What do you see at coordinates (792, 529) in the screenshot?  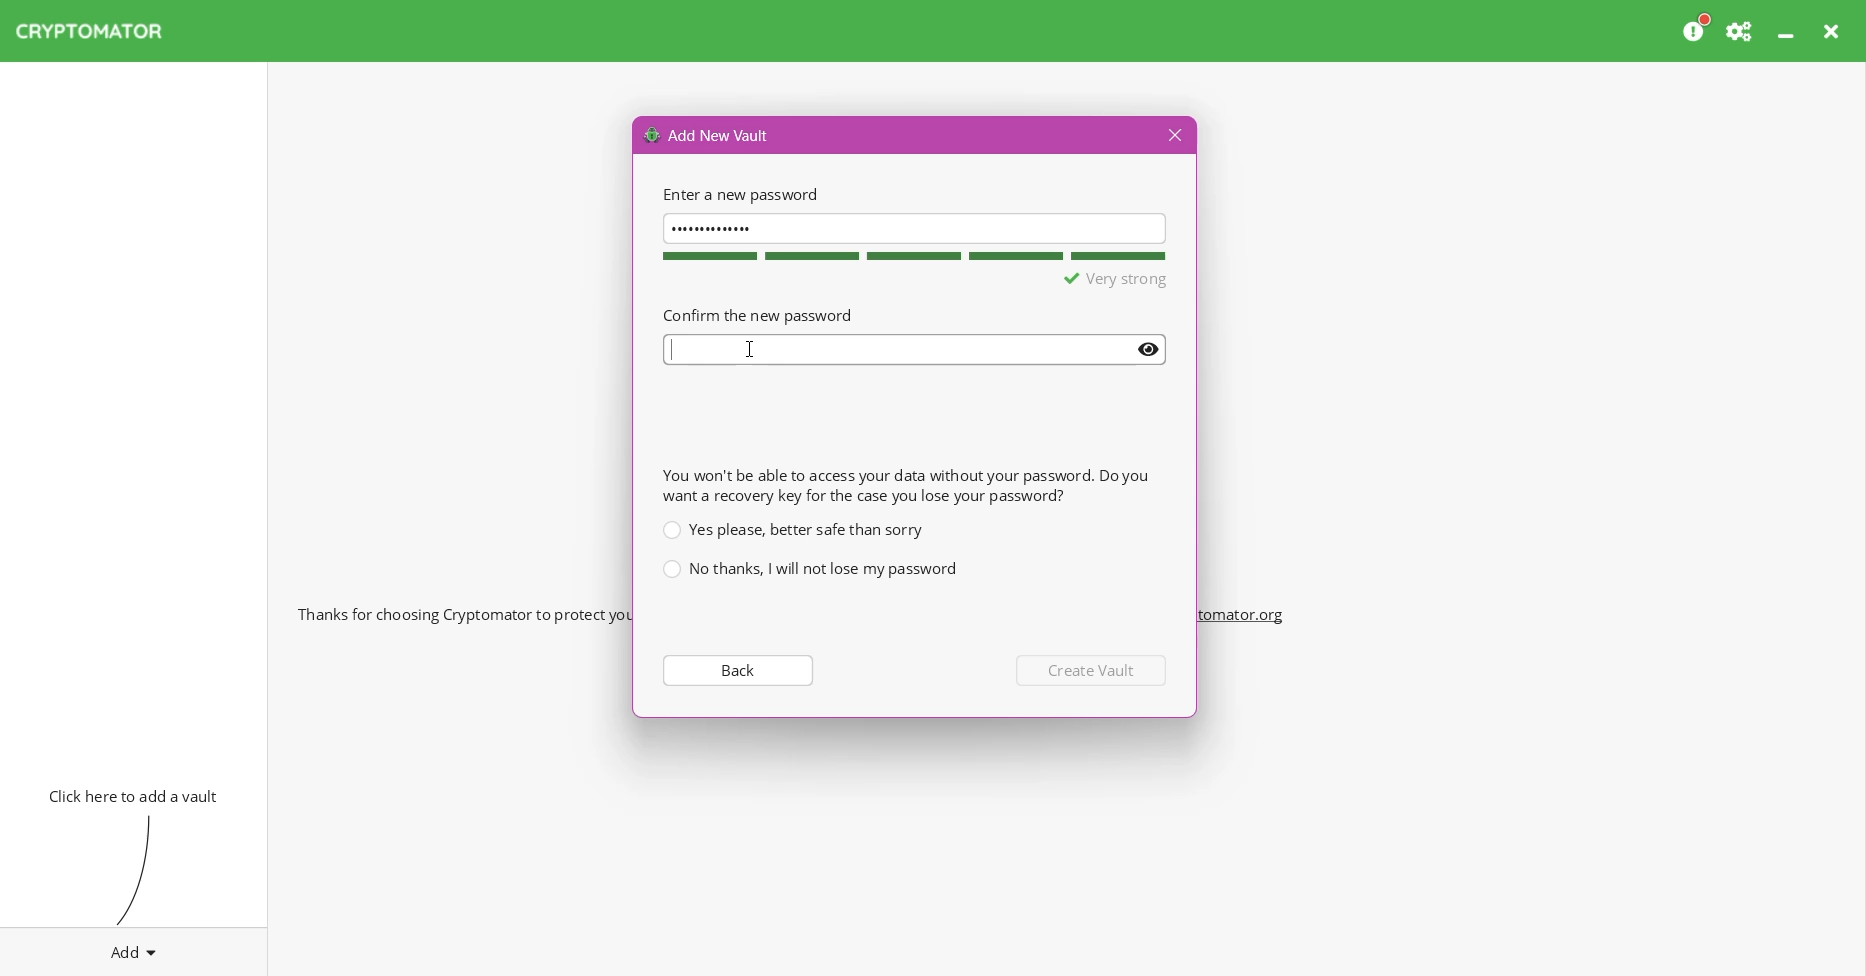 I see `Yes please, better safe than sorry` at bounding box center [792, 529].